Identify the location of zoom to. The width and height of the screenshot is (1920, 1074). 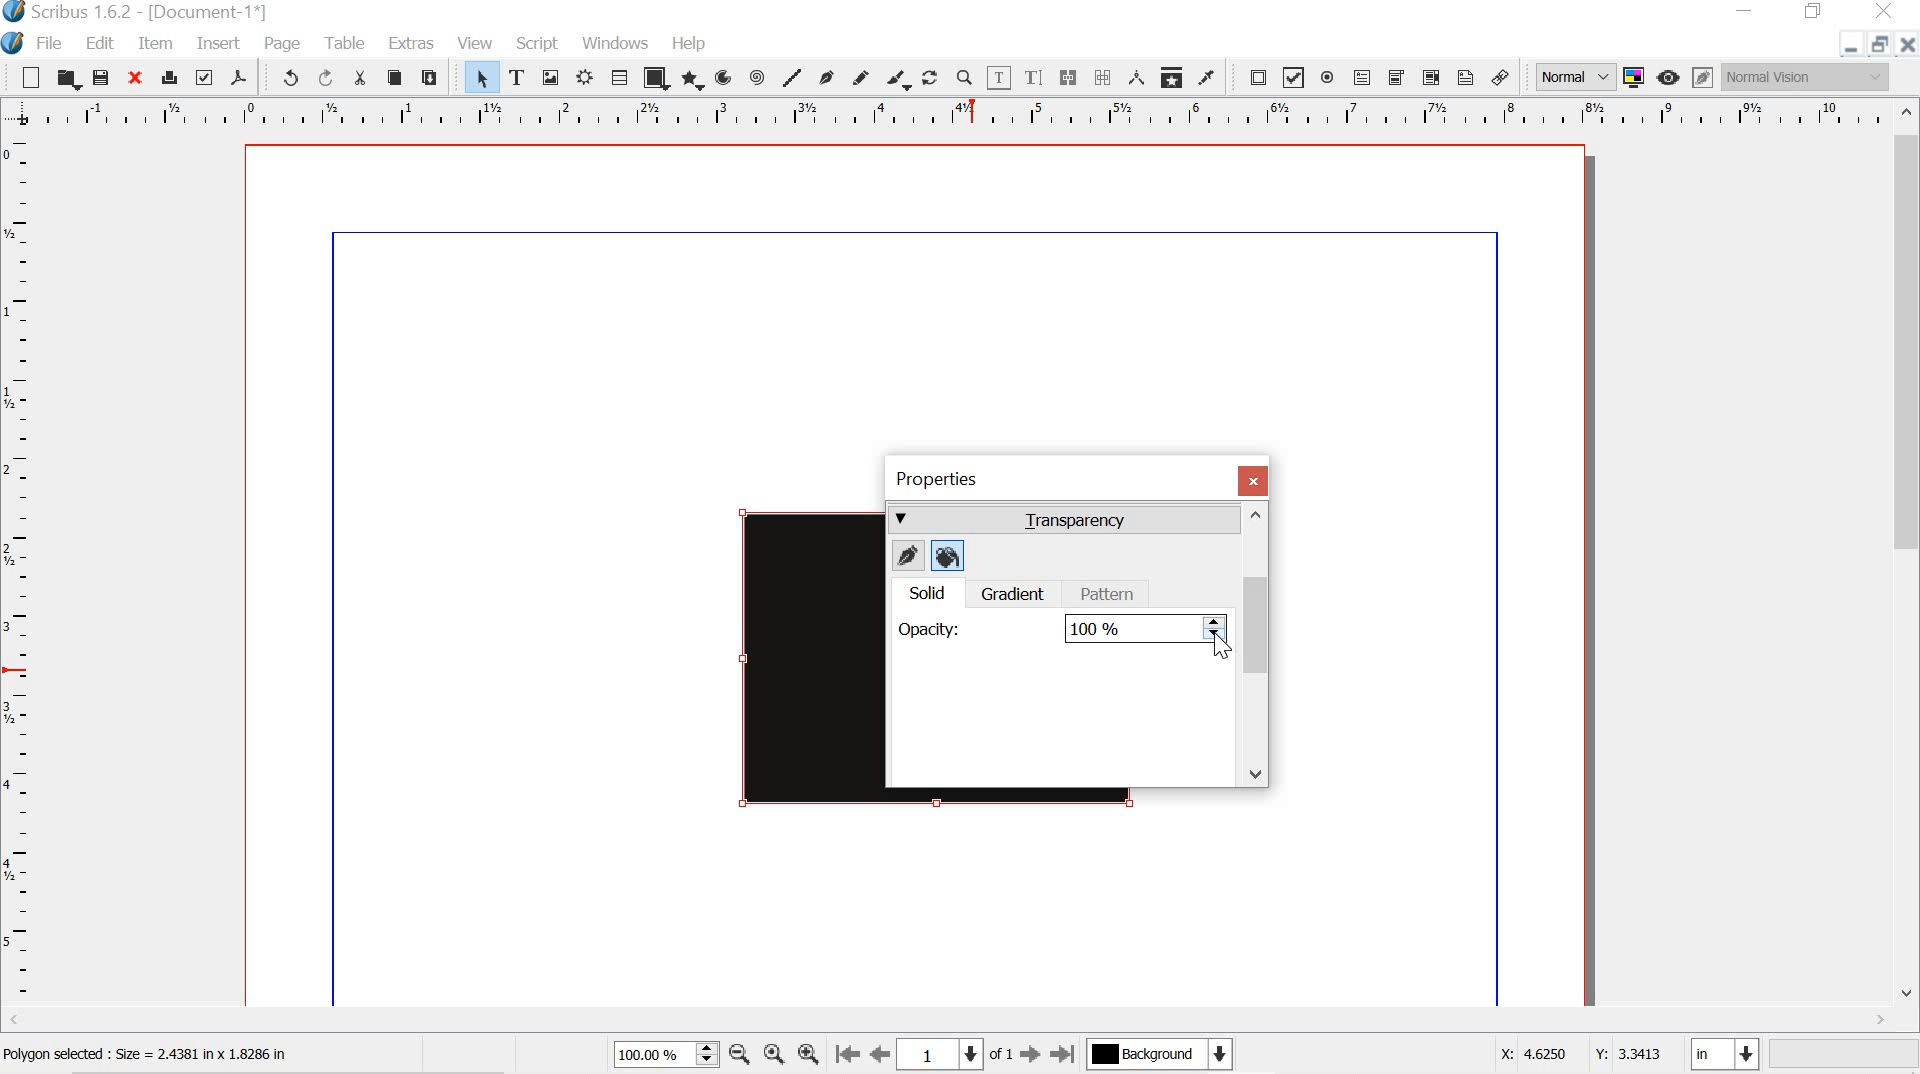
(772, 1054).